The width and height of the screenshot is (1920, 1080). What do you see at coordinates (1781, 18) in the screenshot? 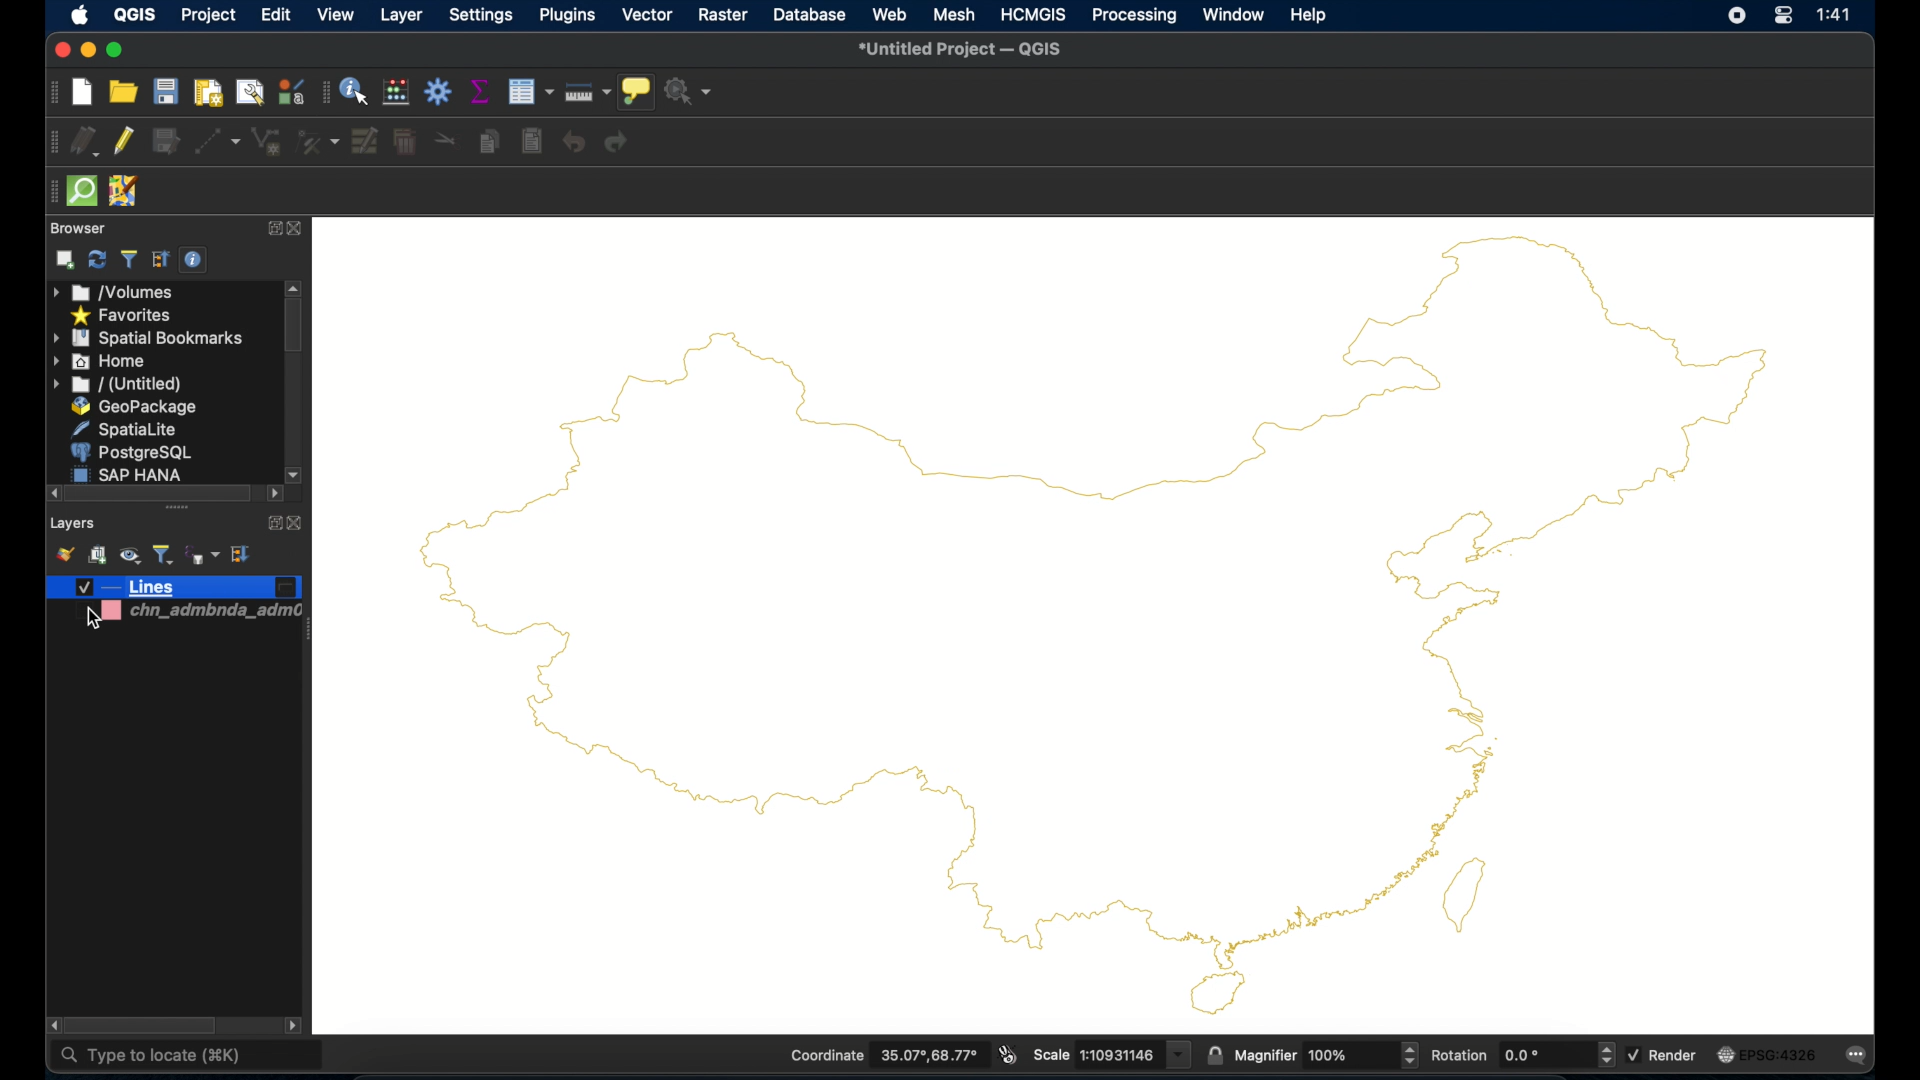
I see `control center` at bounding box center [1781, 18].